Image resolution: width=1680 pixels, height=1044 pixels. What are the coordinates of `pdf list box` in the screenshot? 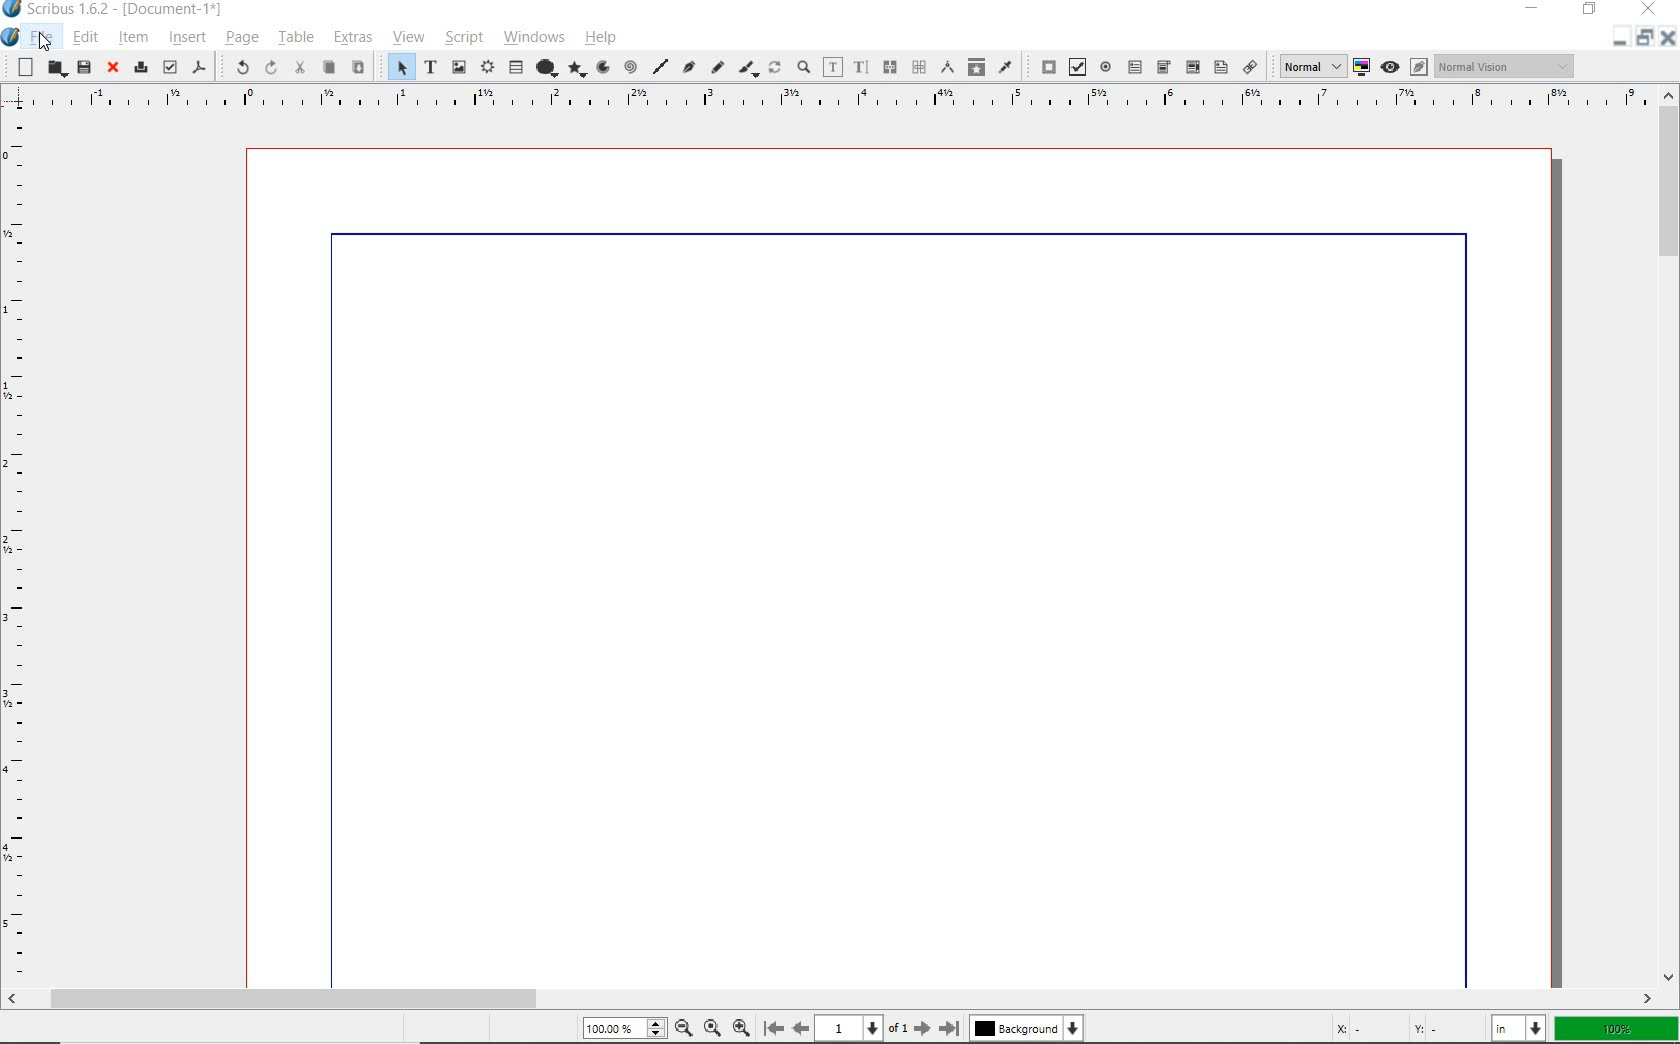 It's located at (1219, 68).